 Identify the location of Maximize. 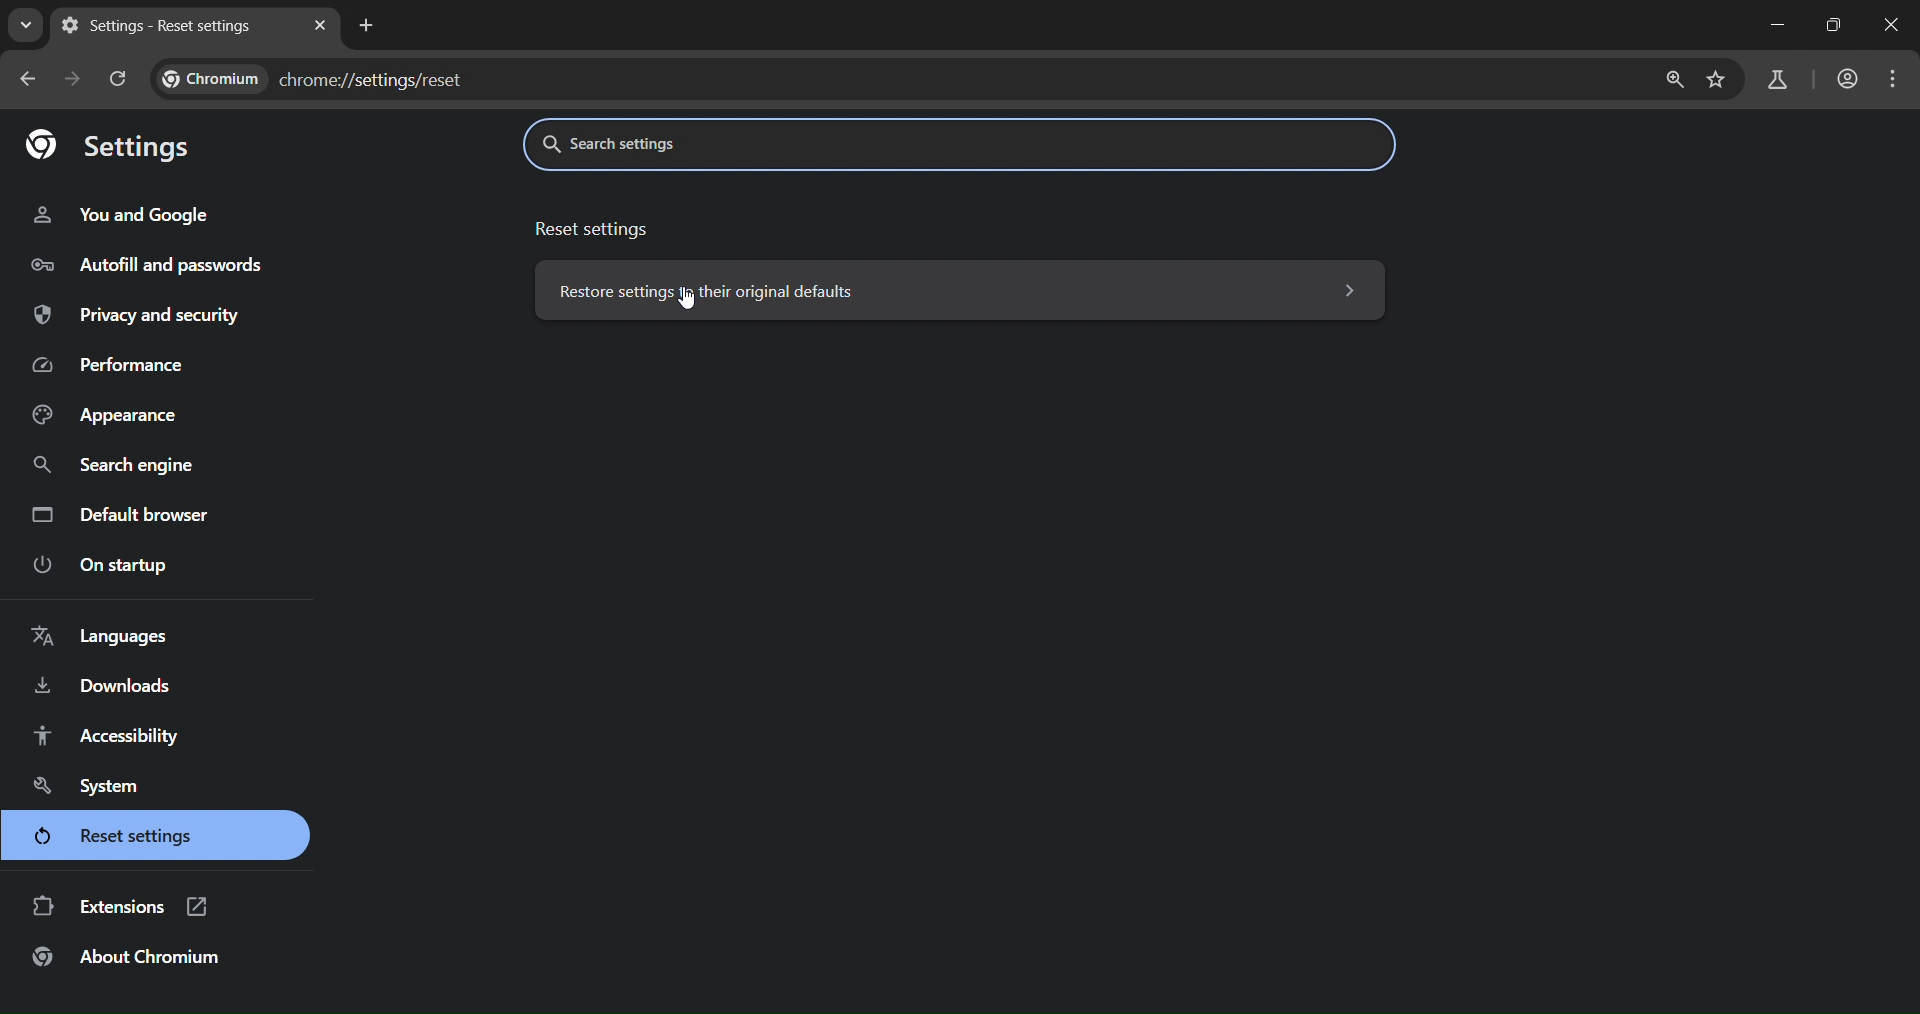
(1838, 24).